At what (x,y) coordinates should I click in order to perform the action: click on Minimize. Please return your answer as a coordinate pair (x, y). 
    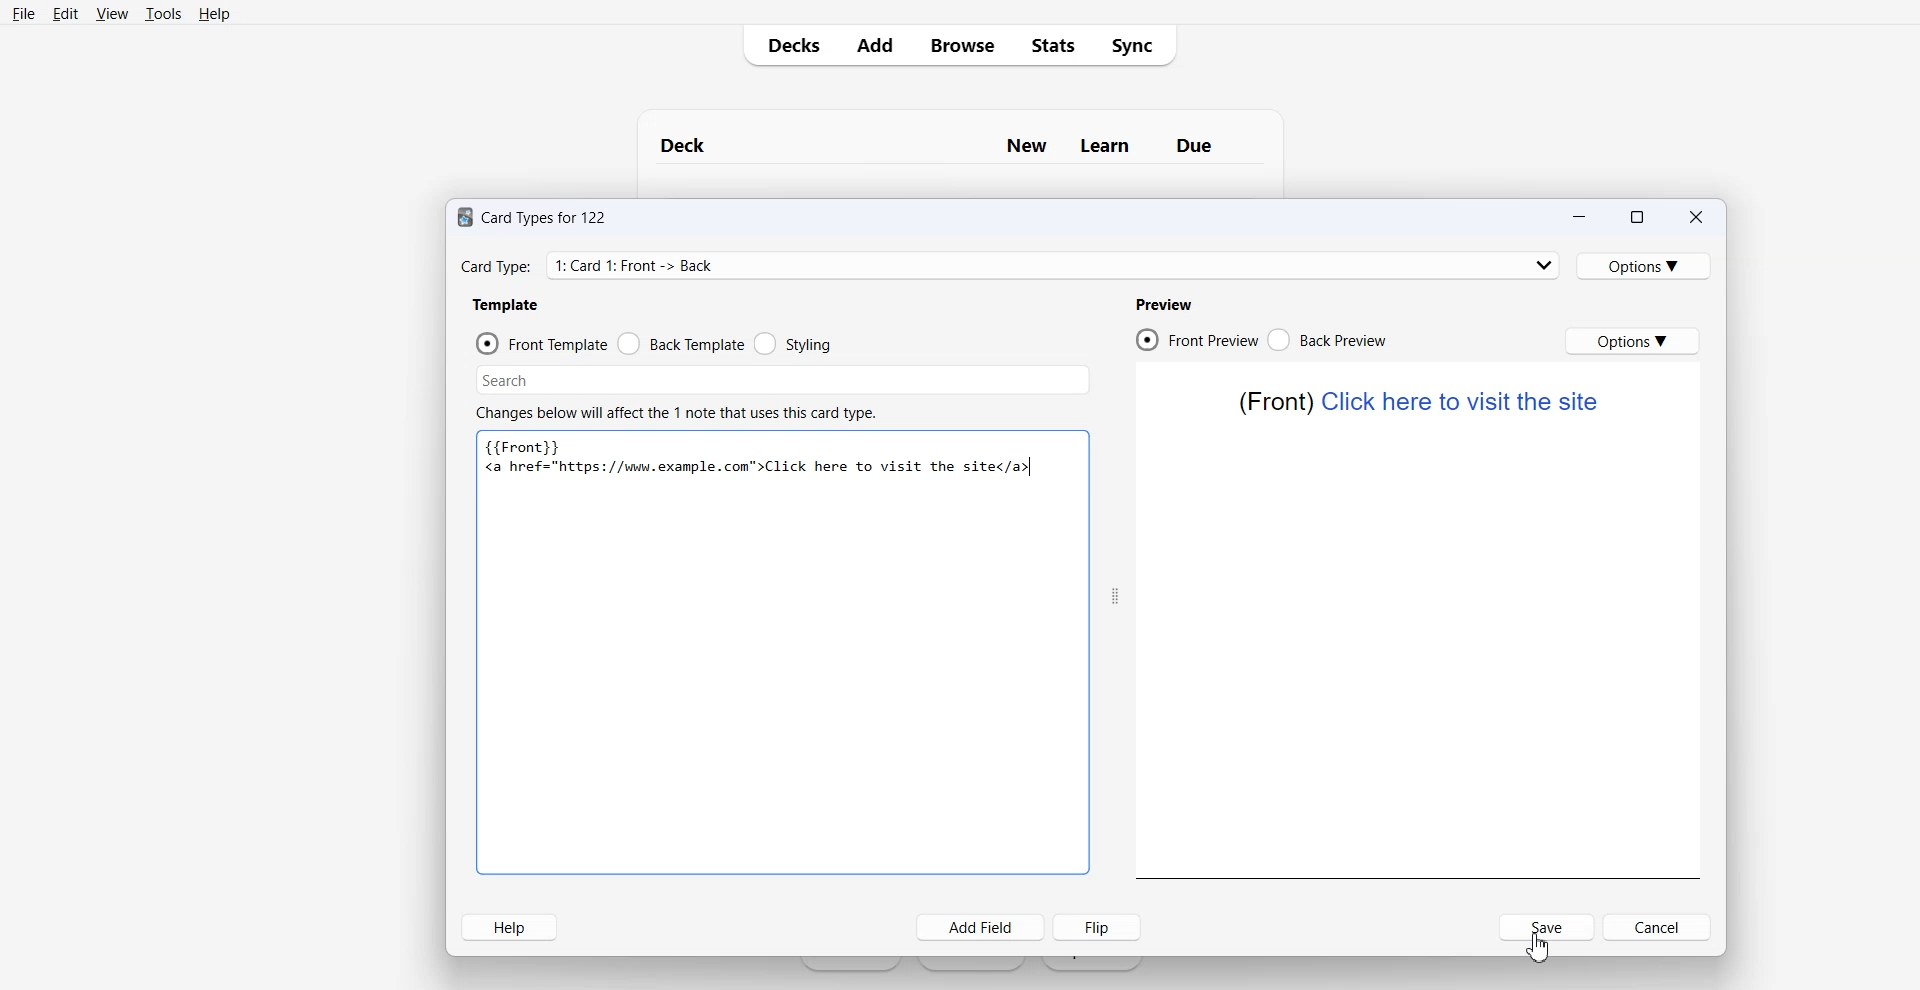
    Looking at the image, I should click on (1579, 216).